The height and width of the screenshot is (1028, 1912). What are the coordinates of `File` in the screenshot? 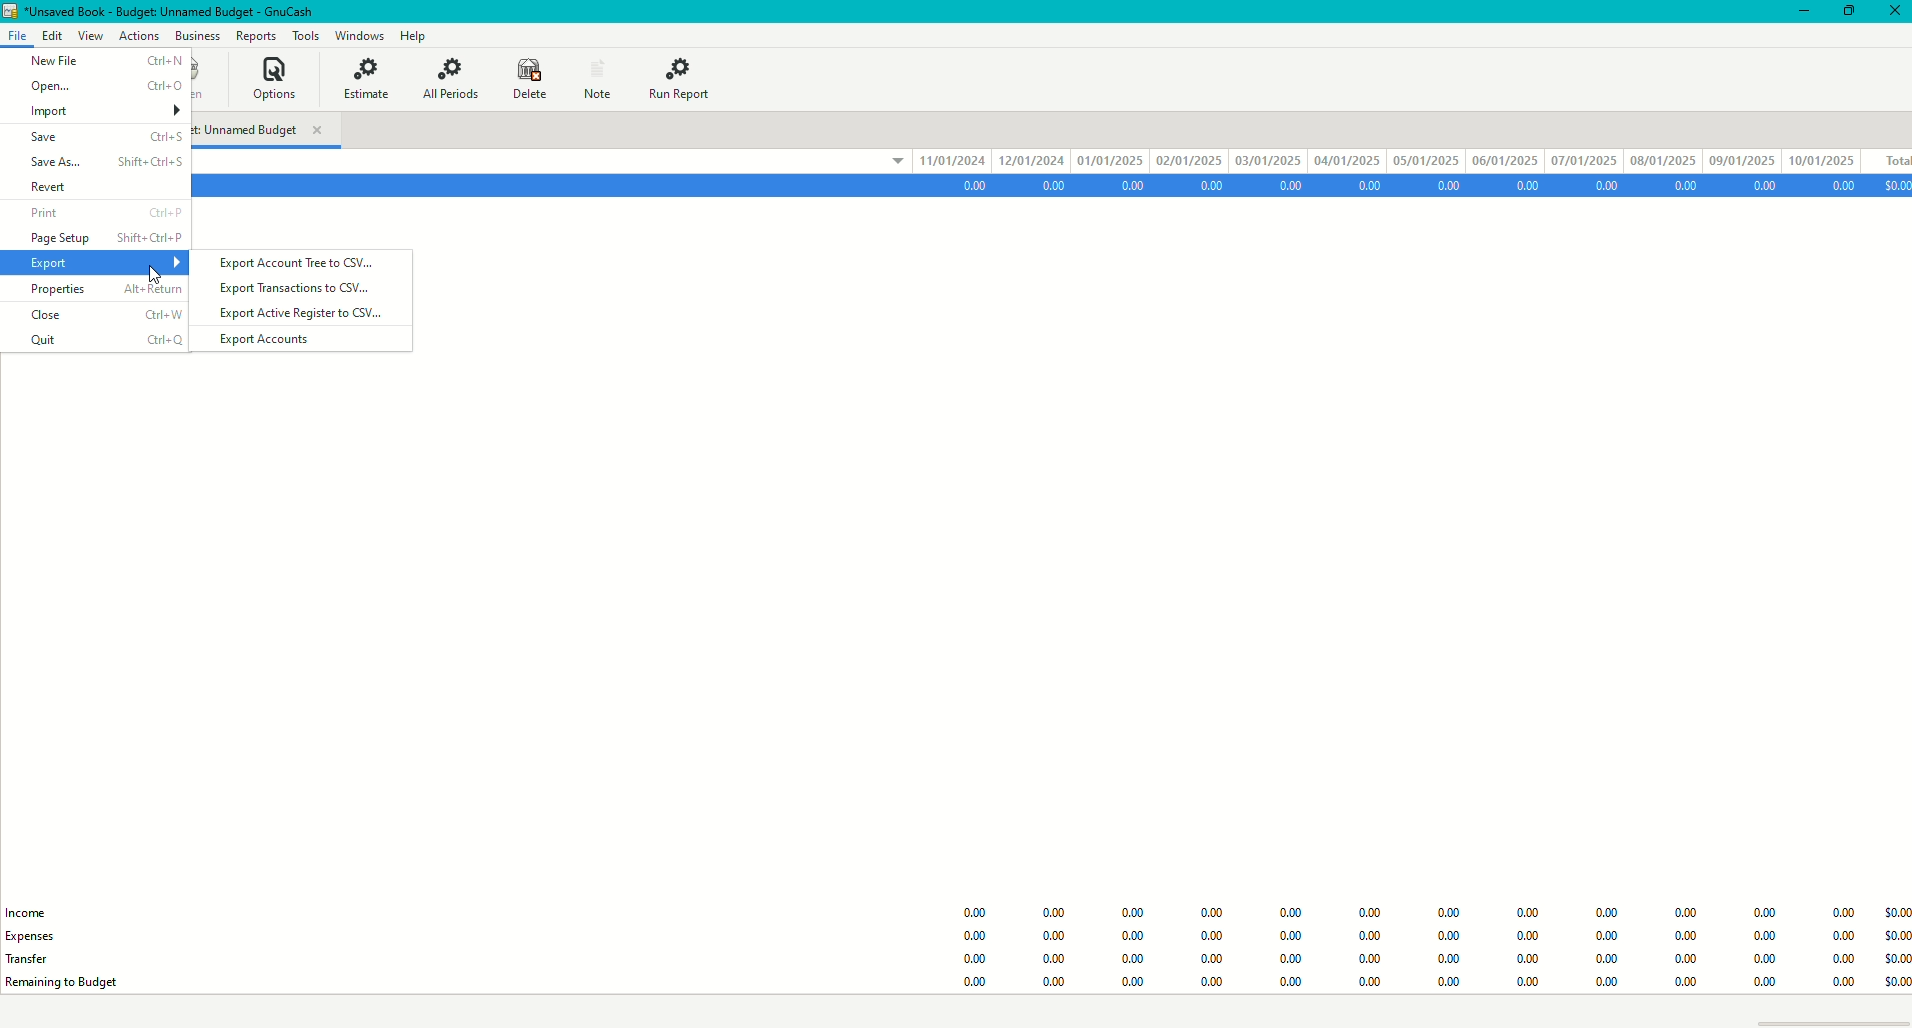 It's located at (18, 33).